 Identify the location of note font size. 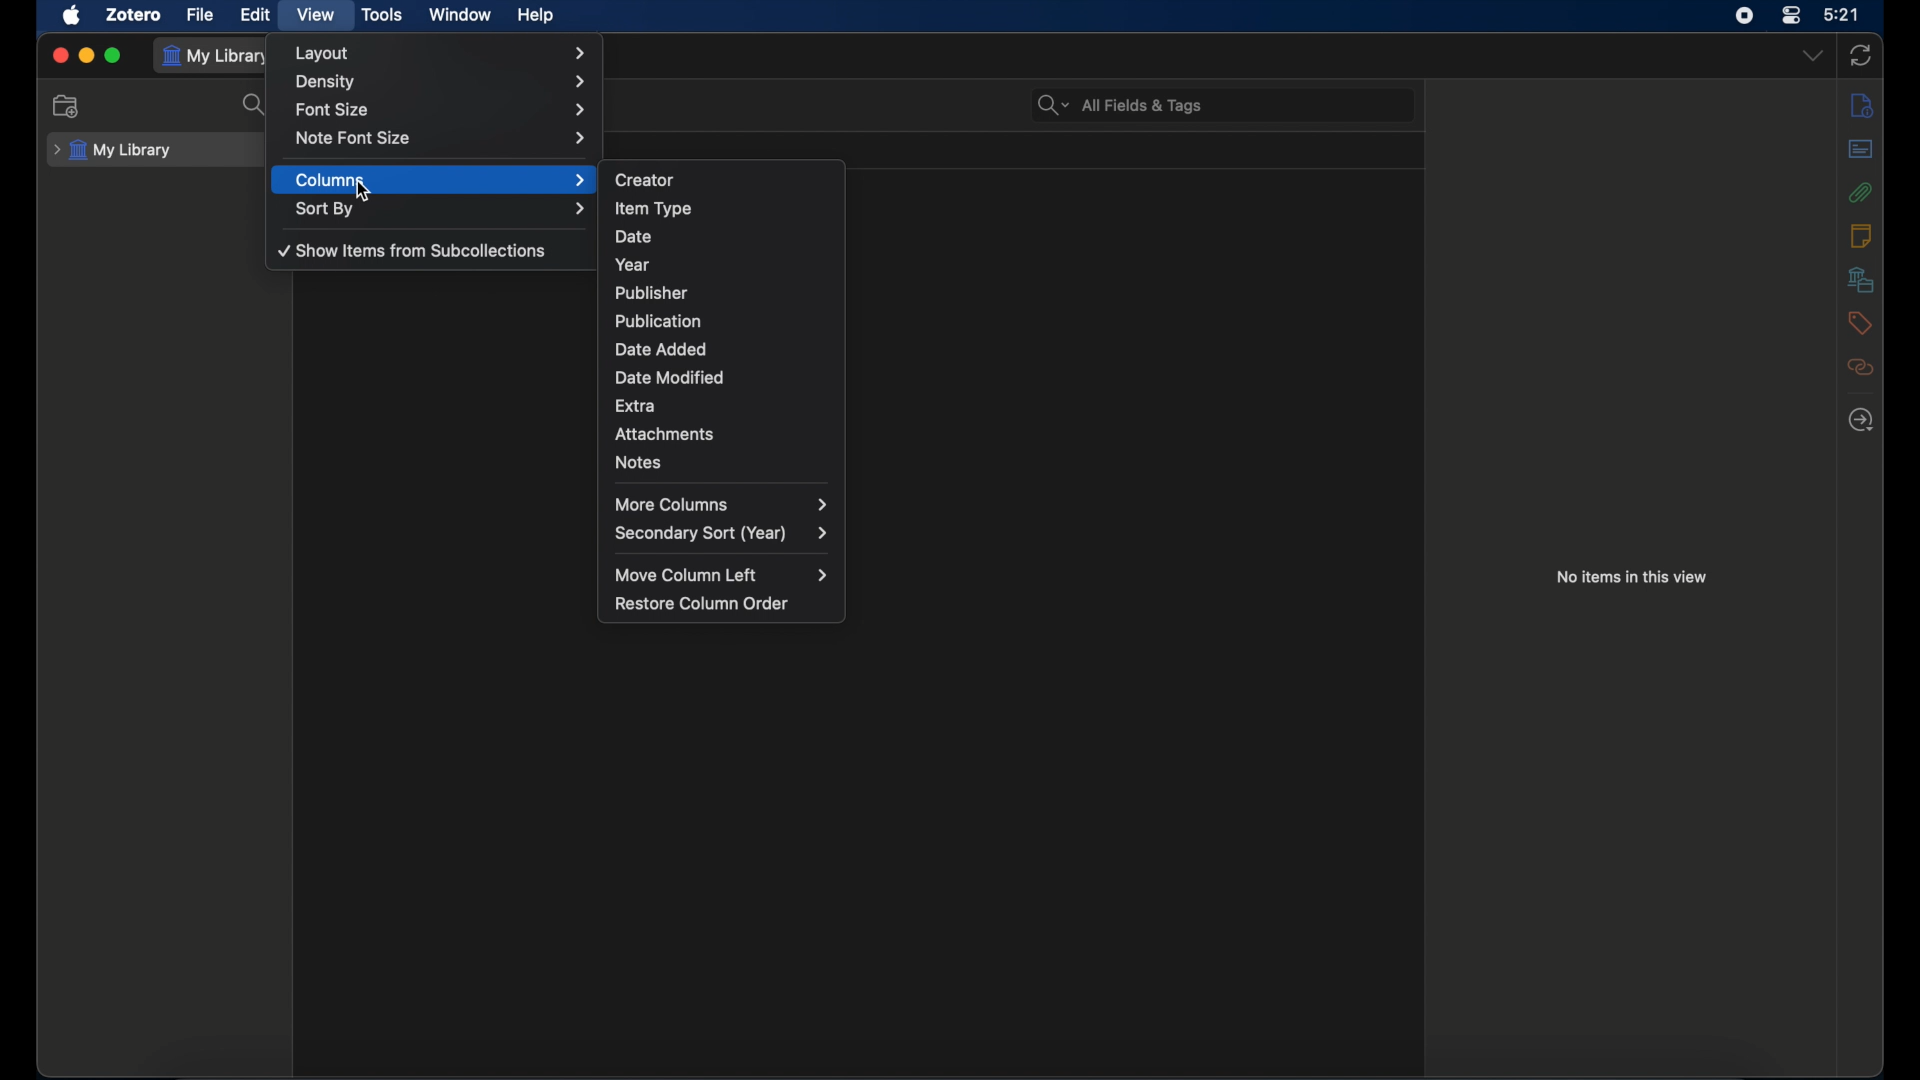
(445, 137).